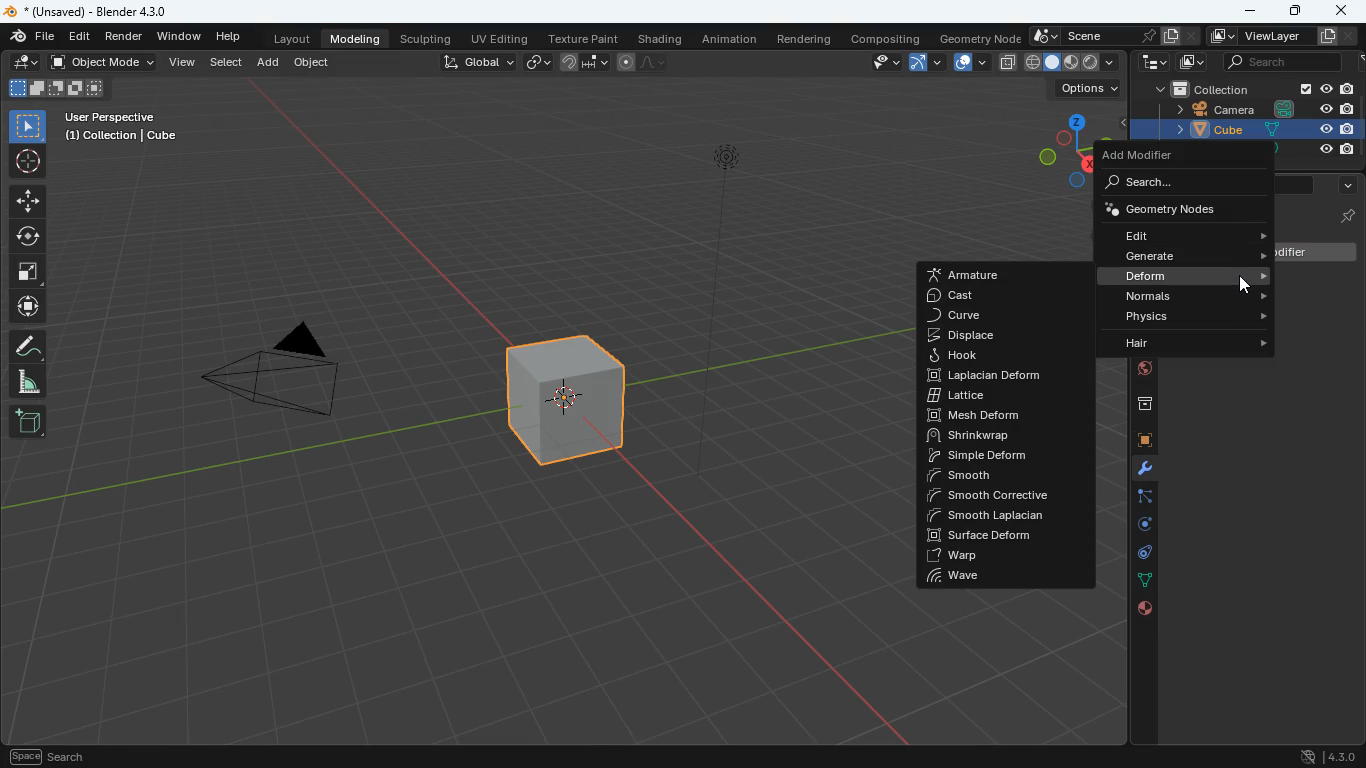 This screenshot has height=768, width=1366. What do you see at coordinates (1195, 346) in the screenshot?
I see `hair` at bounding box center [1195, 346].